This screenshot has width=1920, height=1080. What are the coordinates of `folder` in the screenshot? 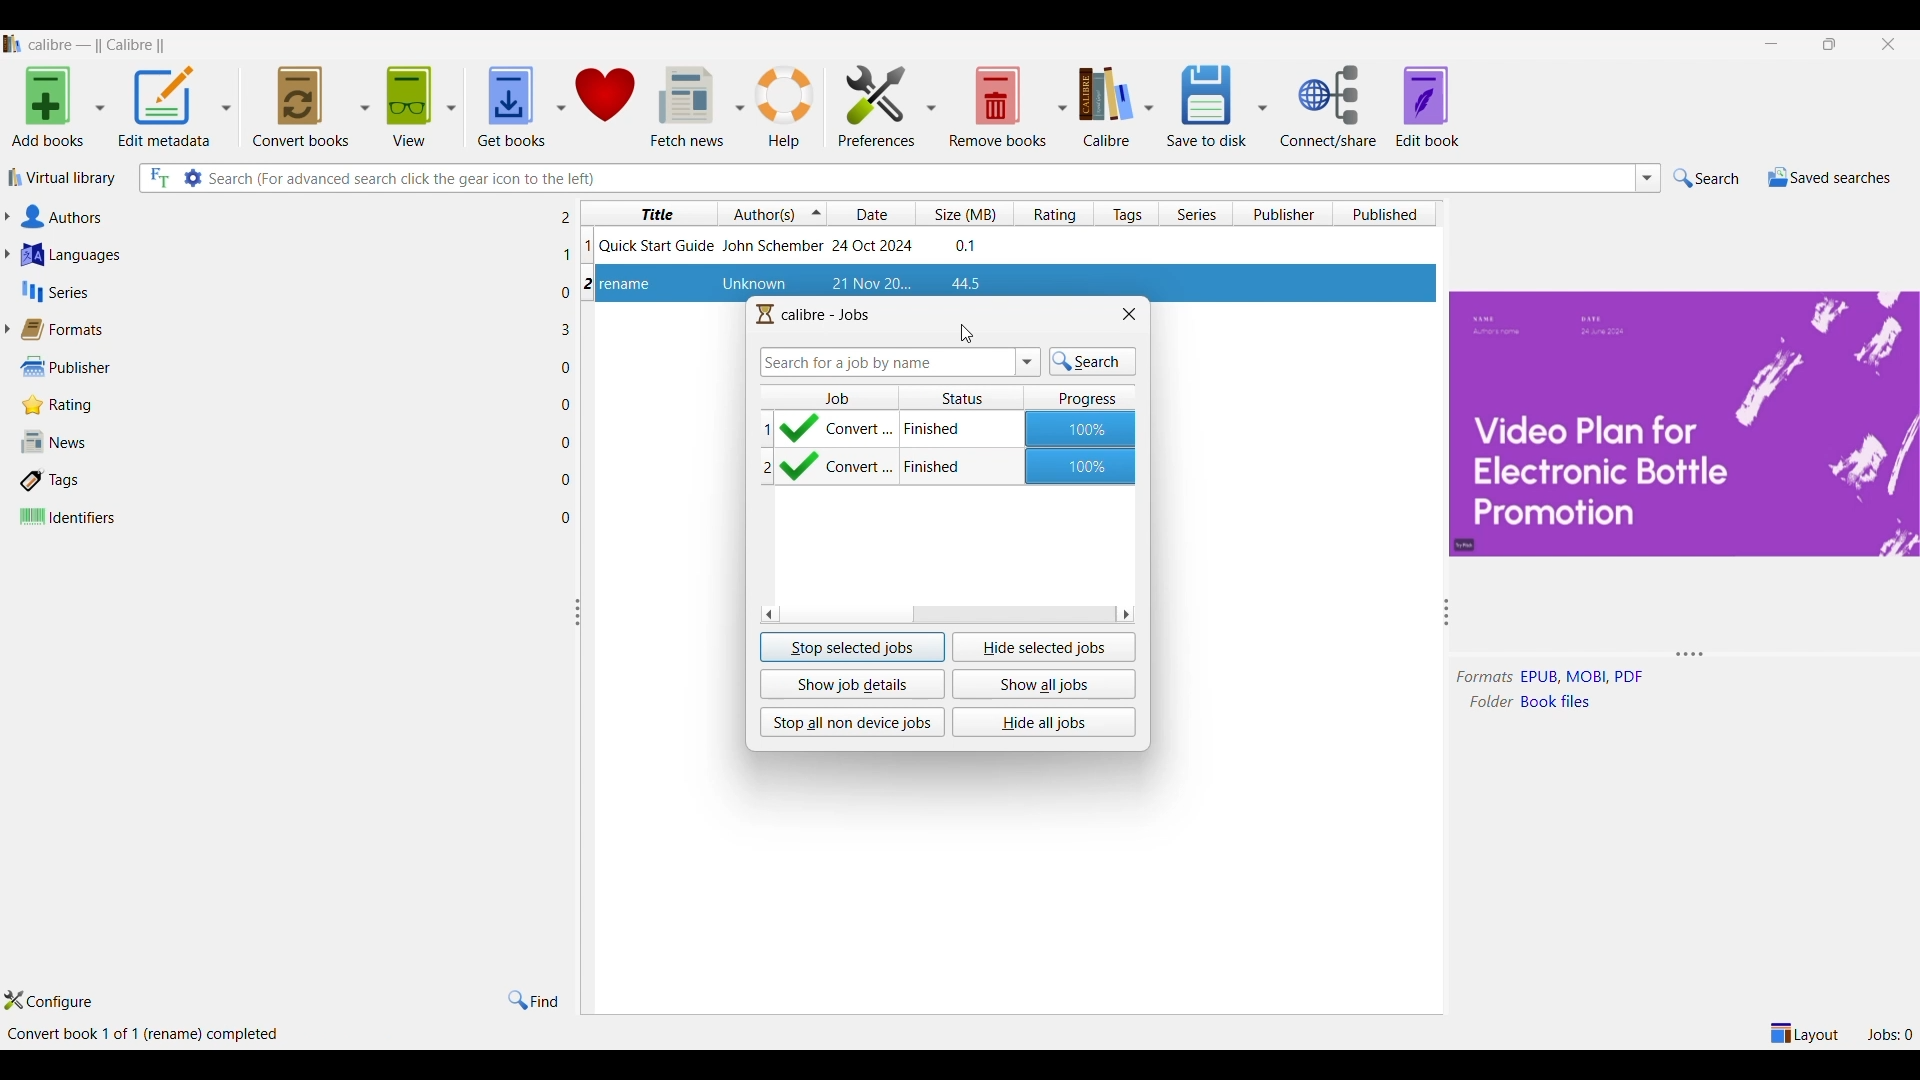 It's located at (1486, 702).